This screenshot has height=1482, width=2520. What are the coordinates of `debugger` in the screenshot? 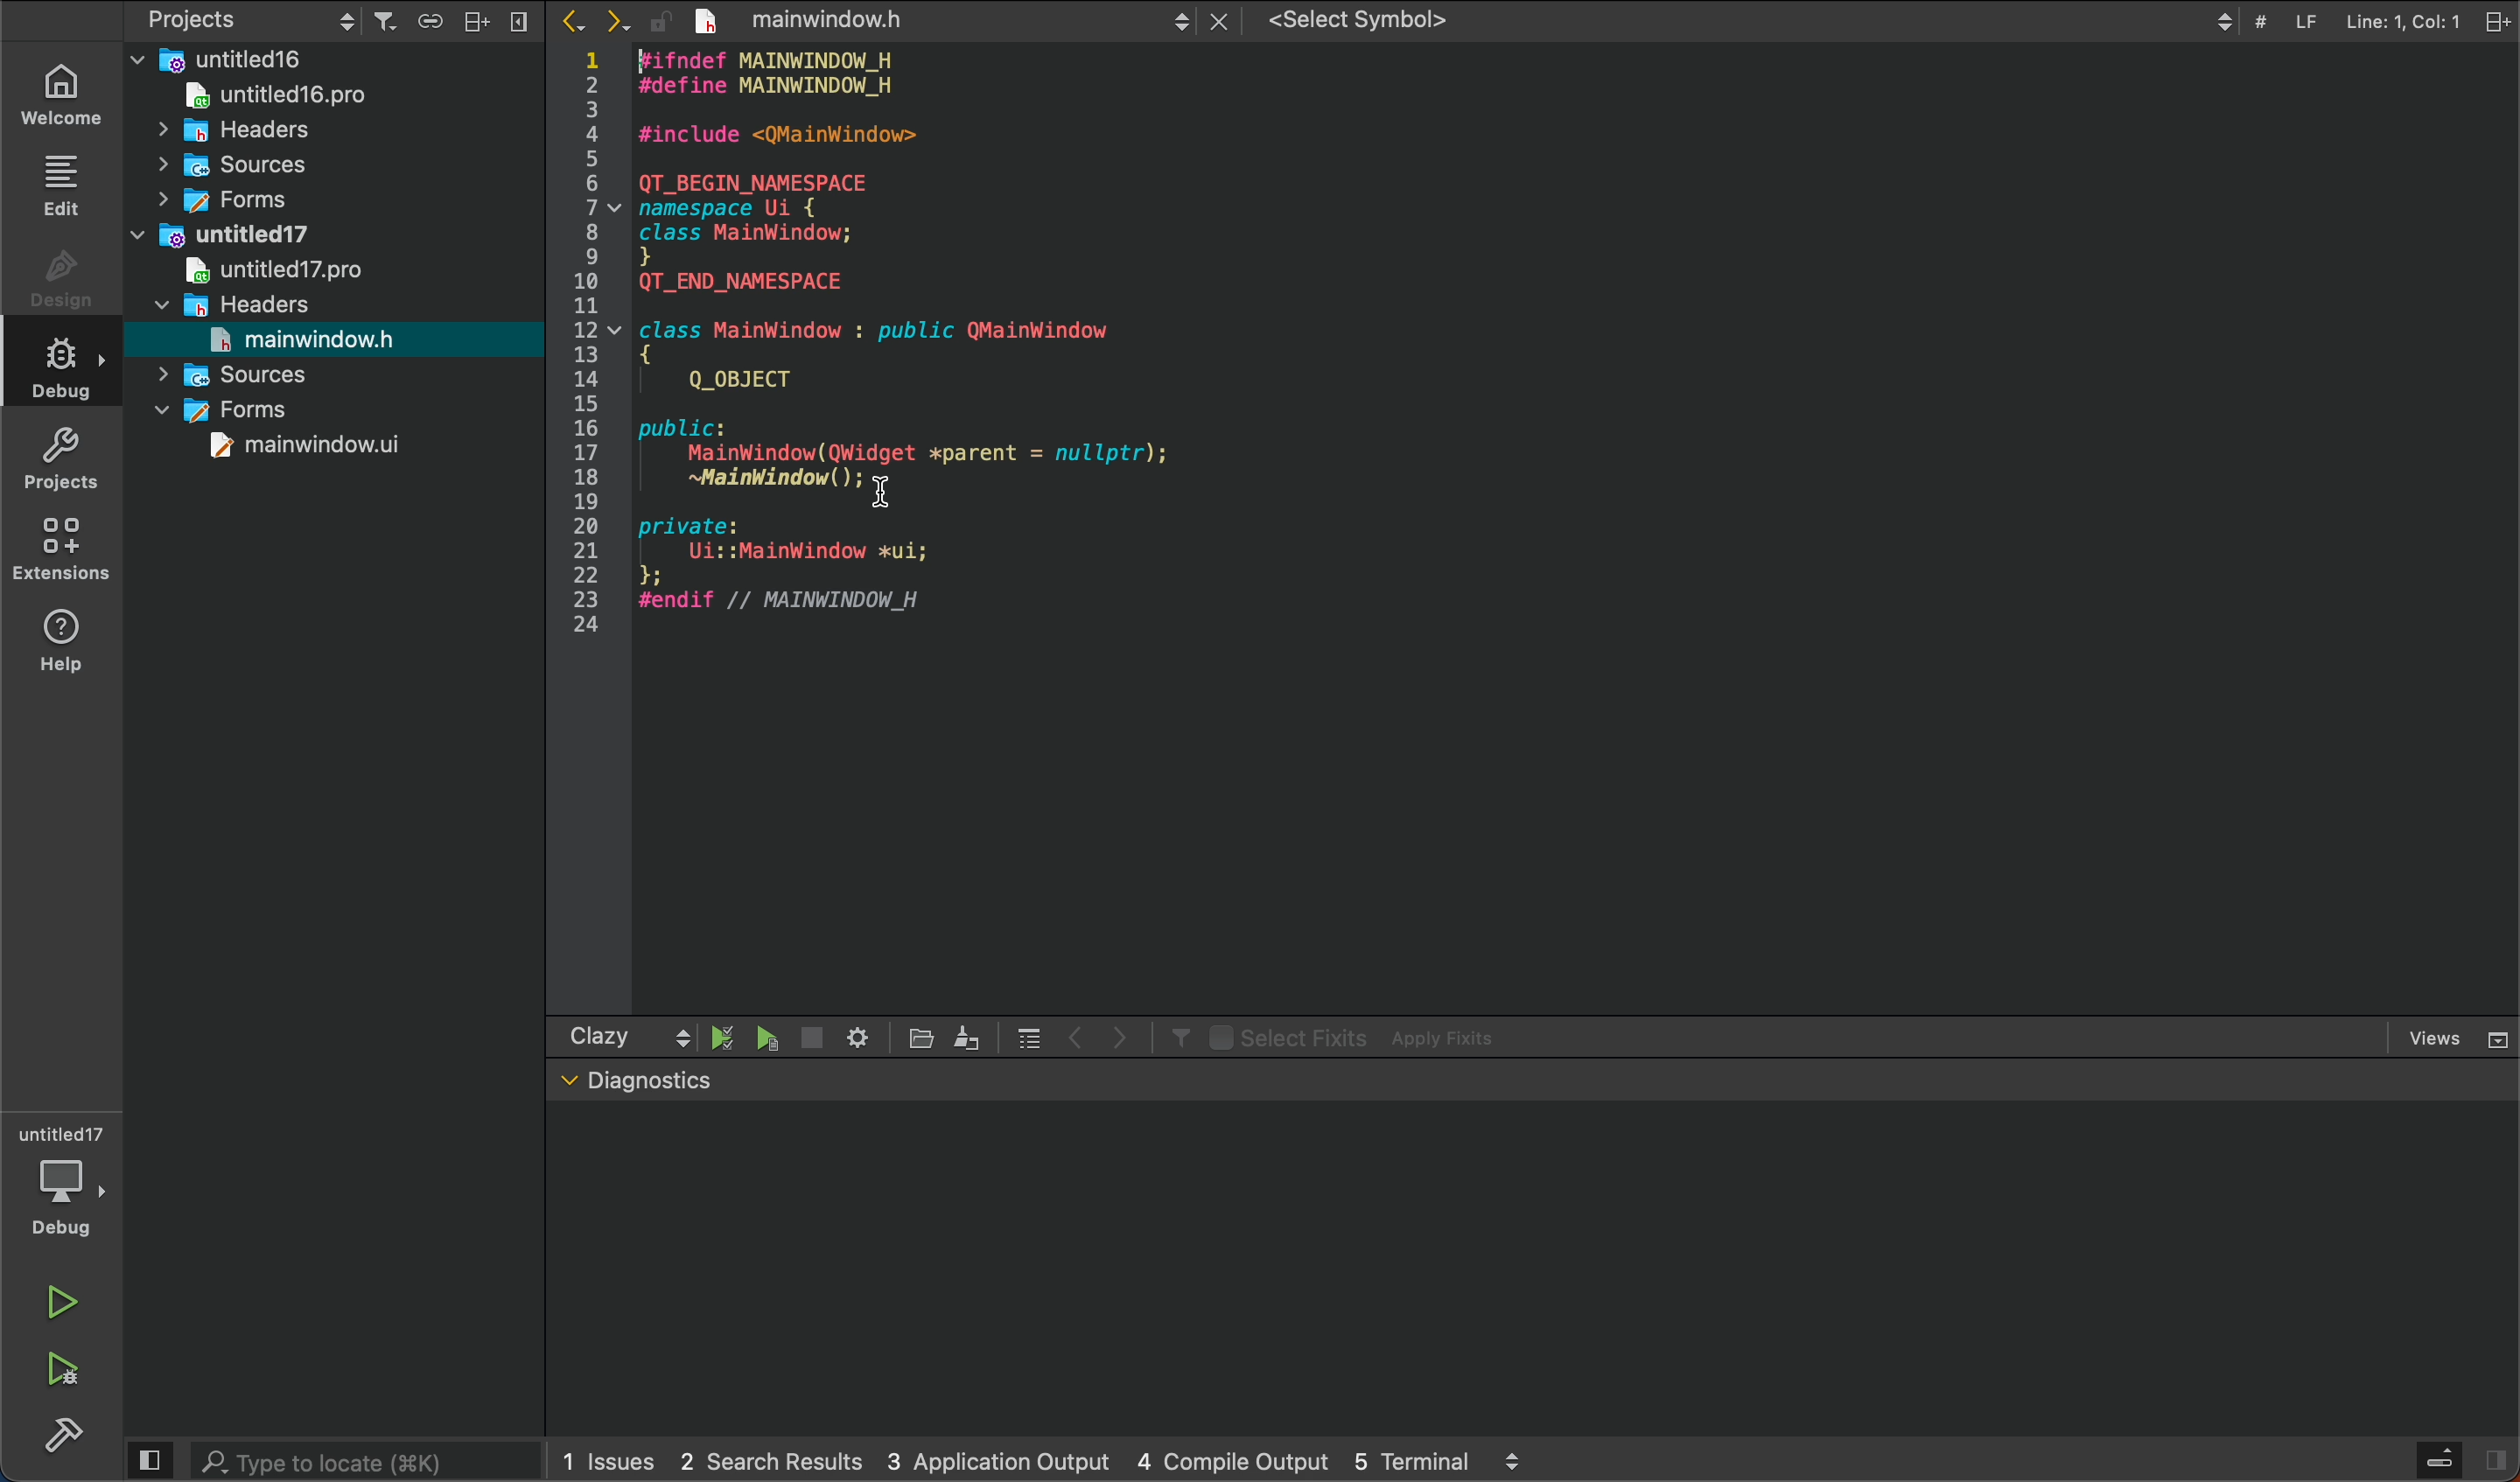 It's located at (59, 1182).